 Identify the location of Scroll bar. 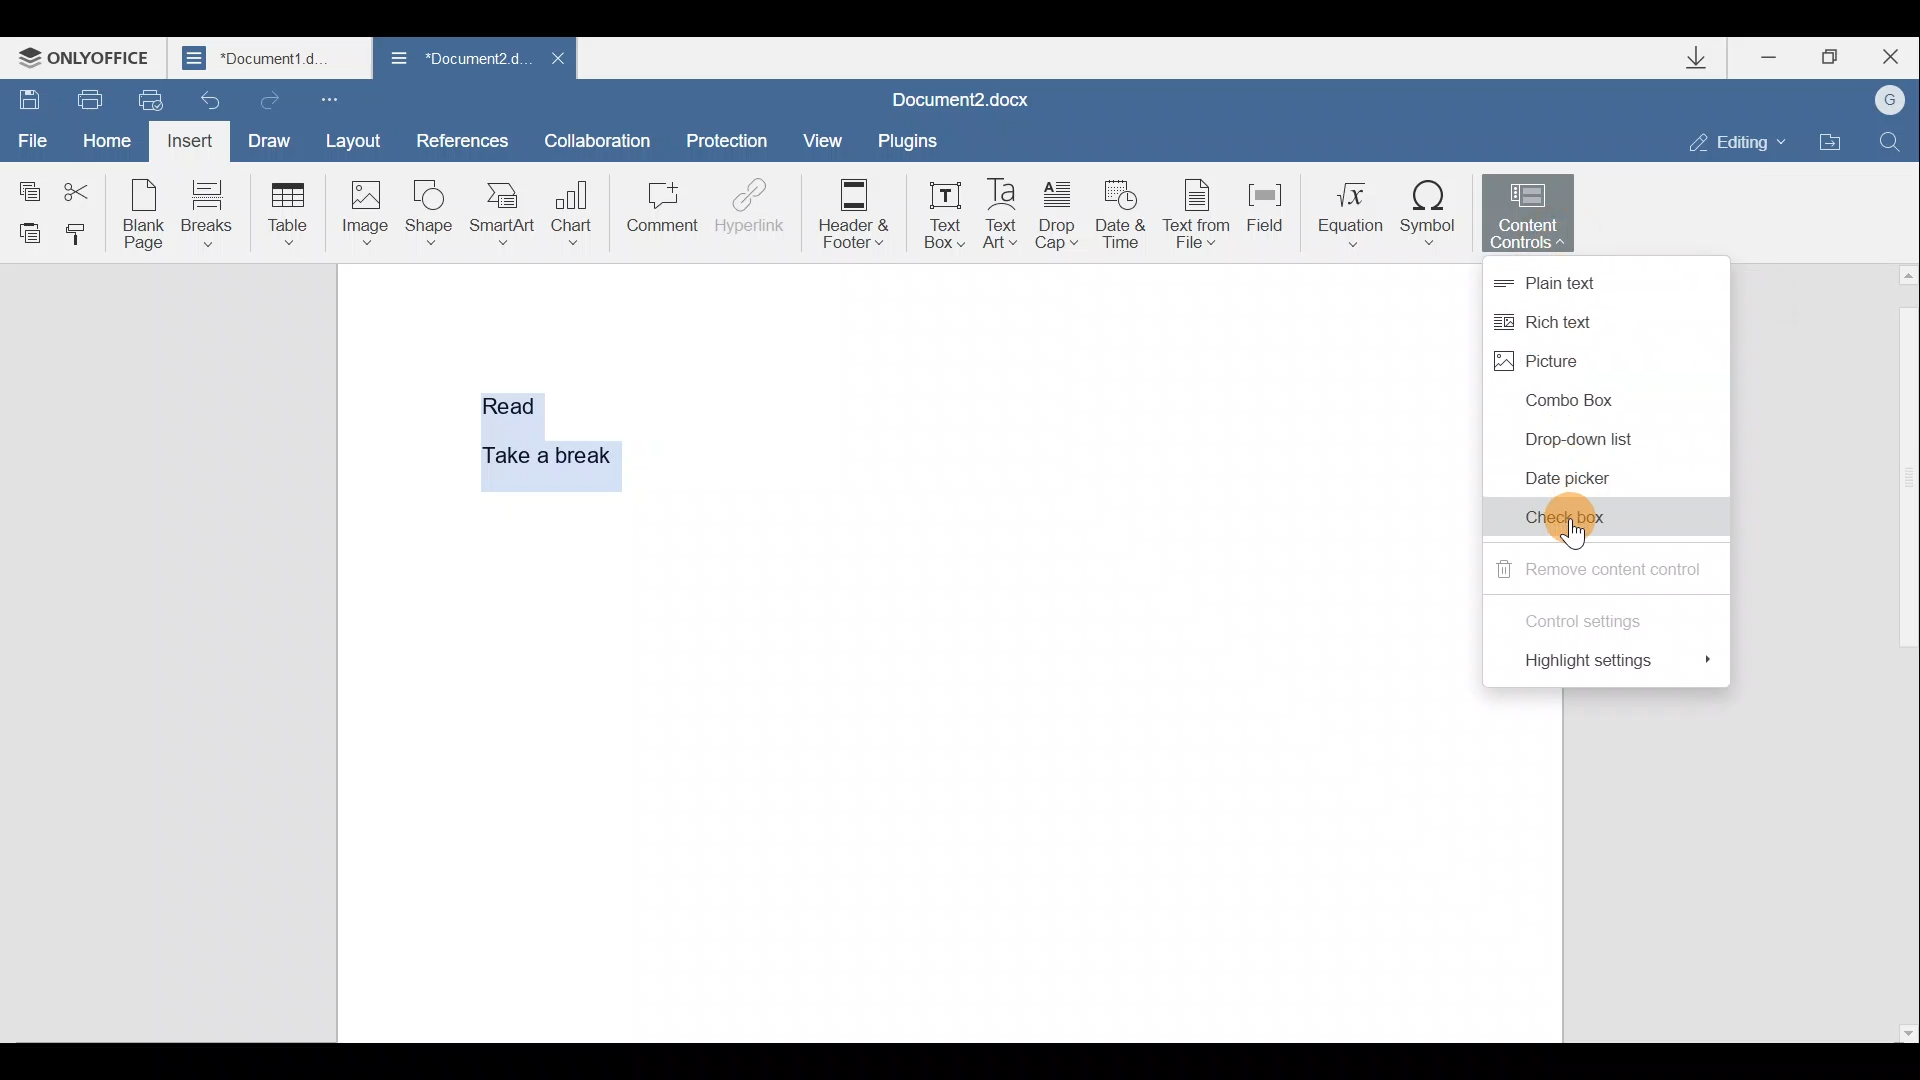
(1903, 652).